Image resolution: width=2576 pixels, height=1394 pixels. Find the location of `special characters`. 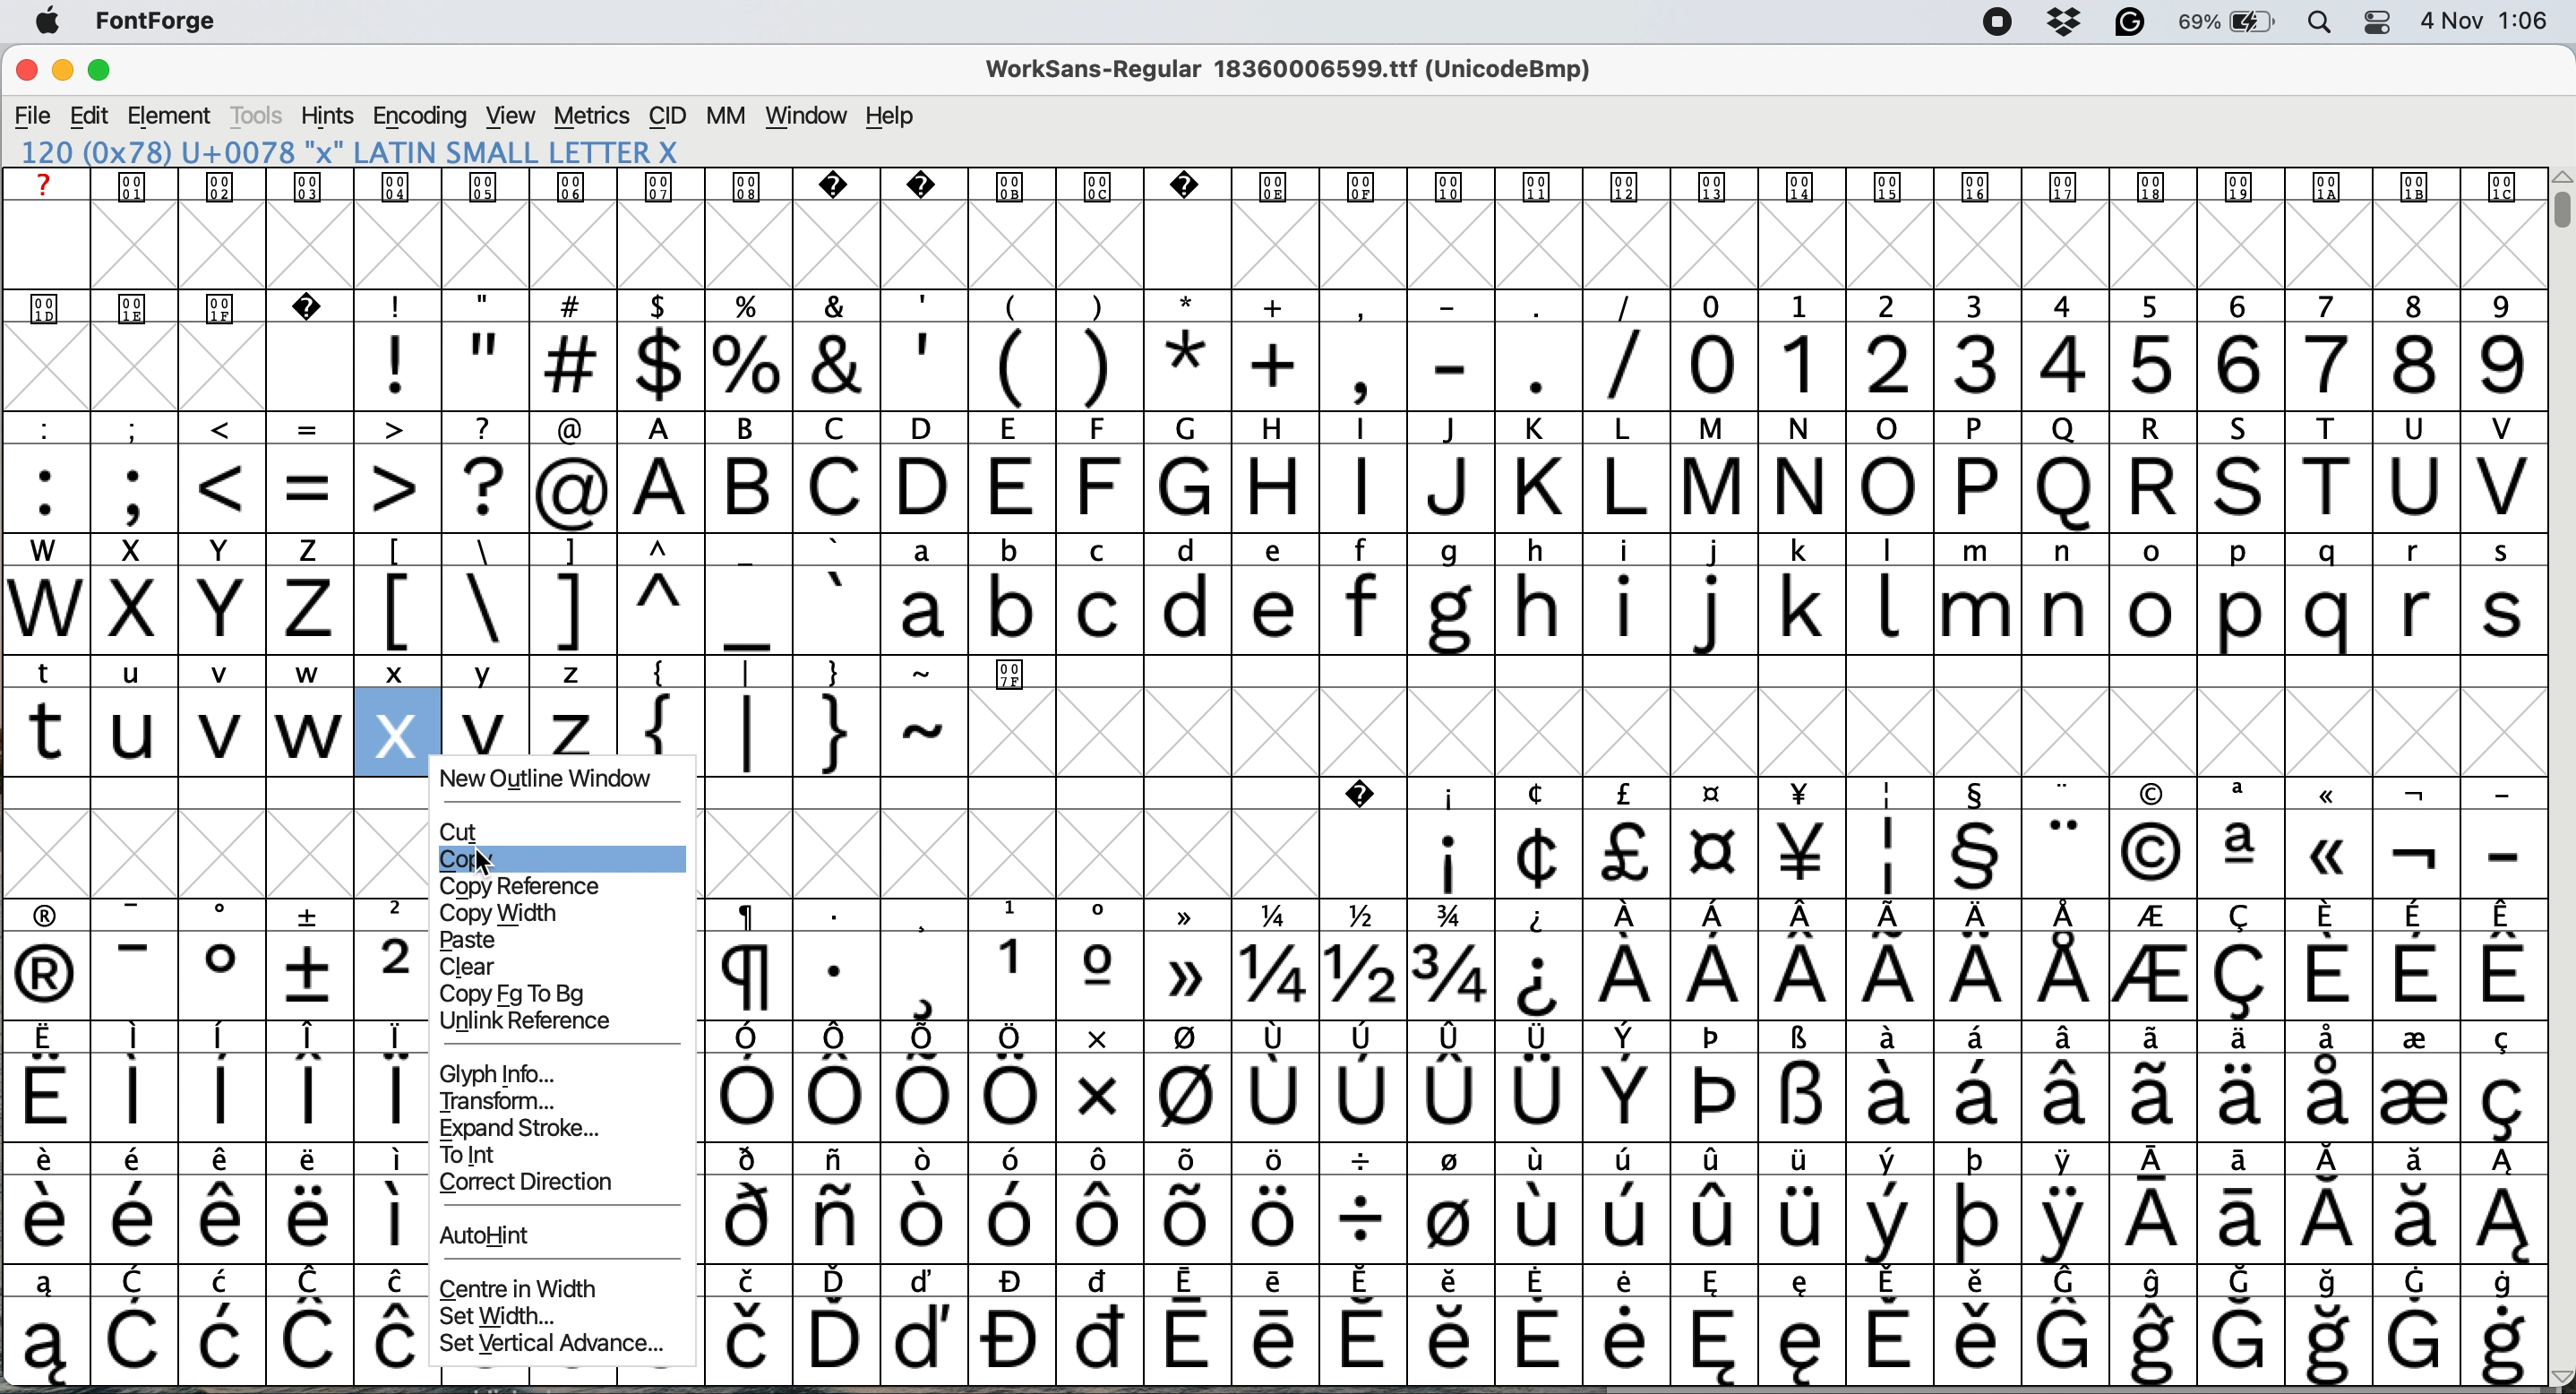

special characters is located at coordinates (1616, 1100).